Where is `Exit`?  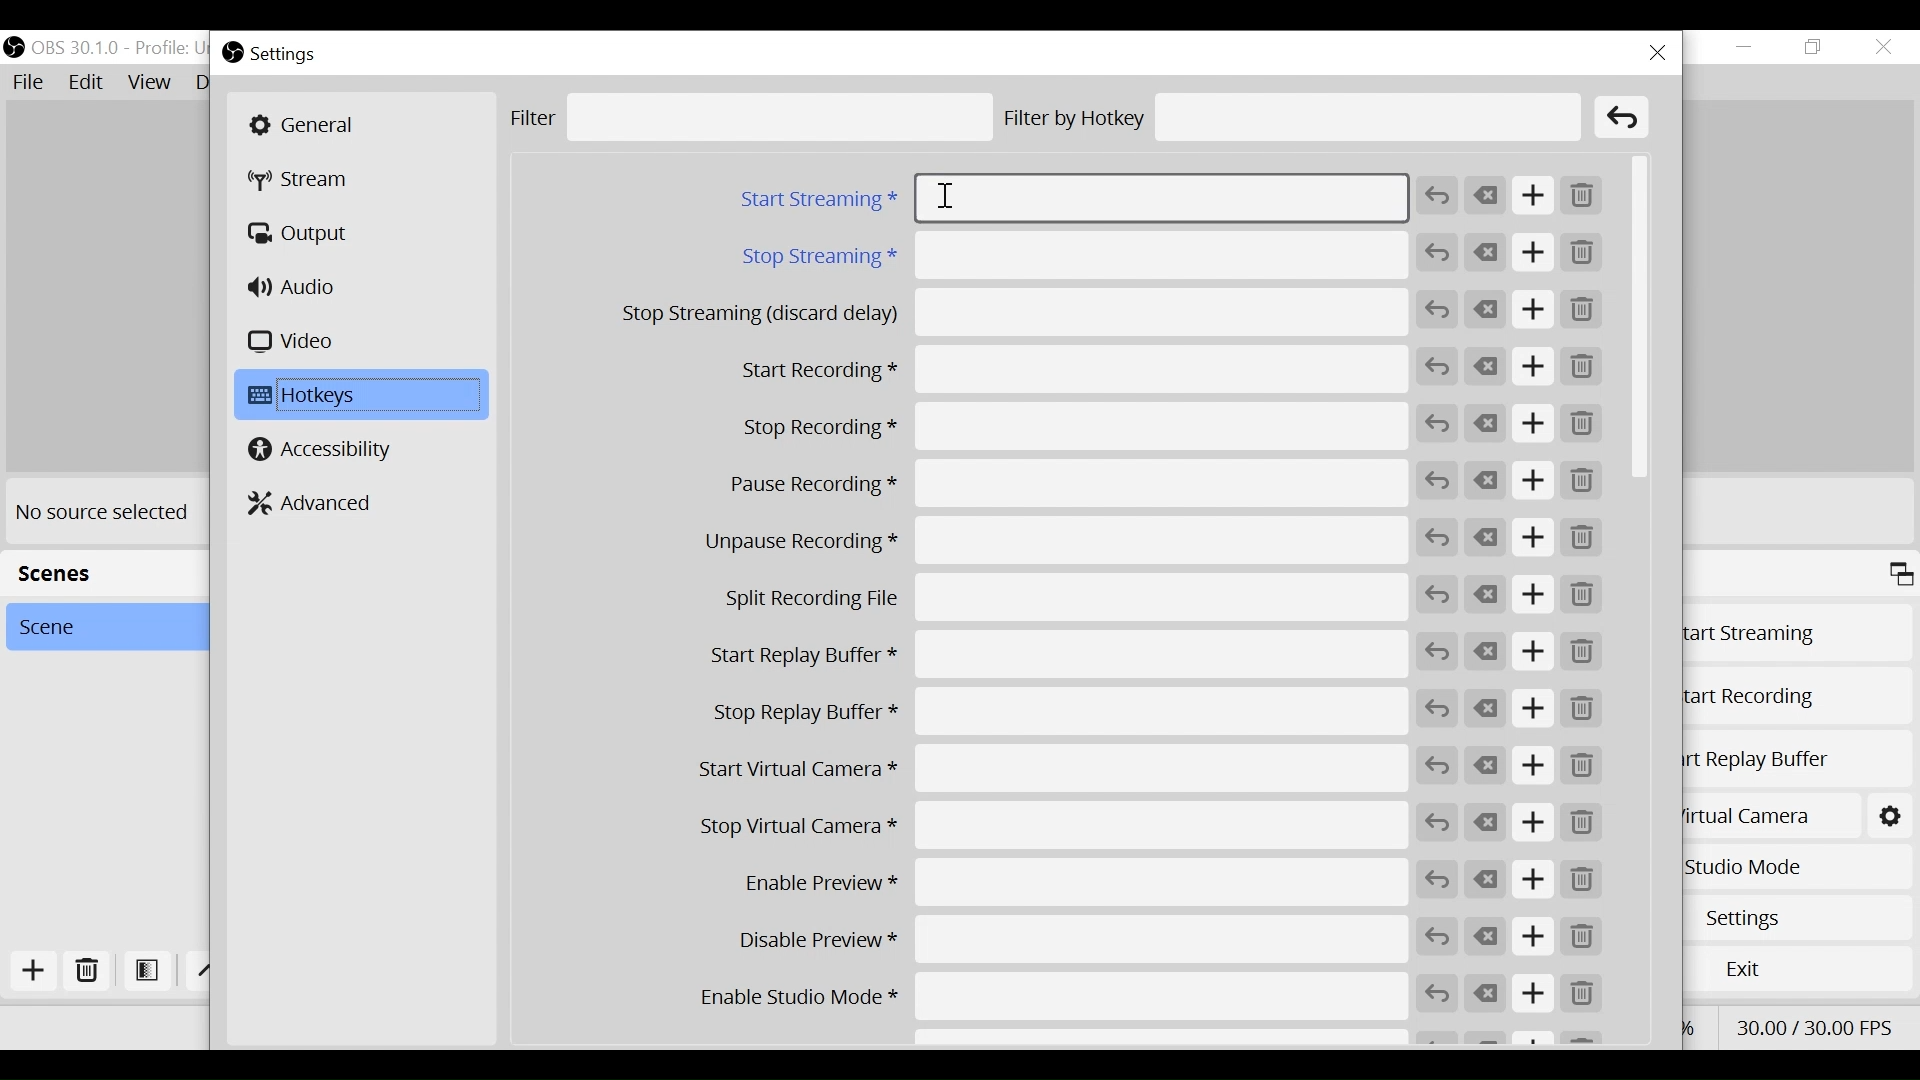 Exit is located at coordinates (1803, 966).